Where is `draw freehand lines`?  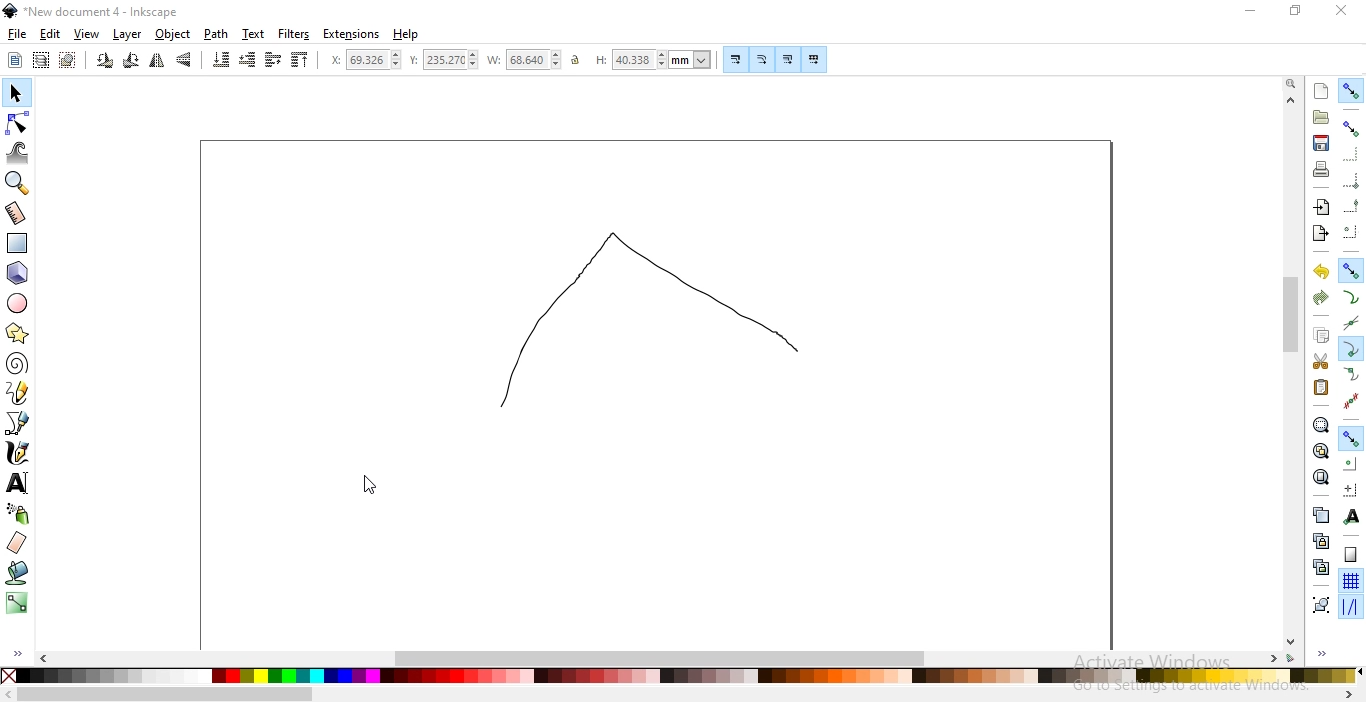 draw freehand lines is located at coordinates (18, 392).